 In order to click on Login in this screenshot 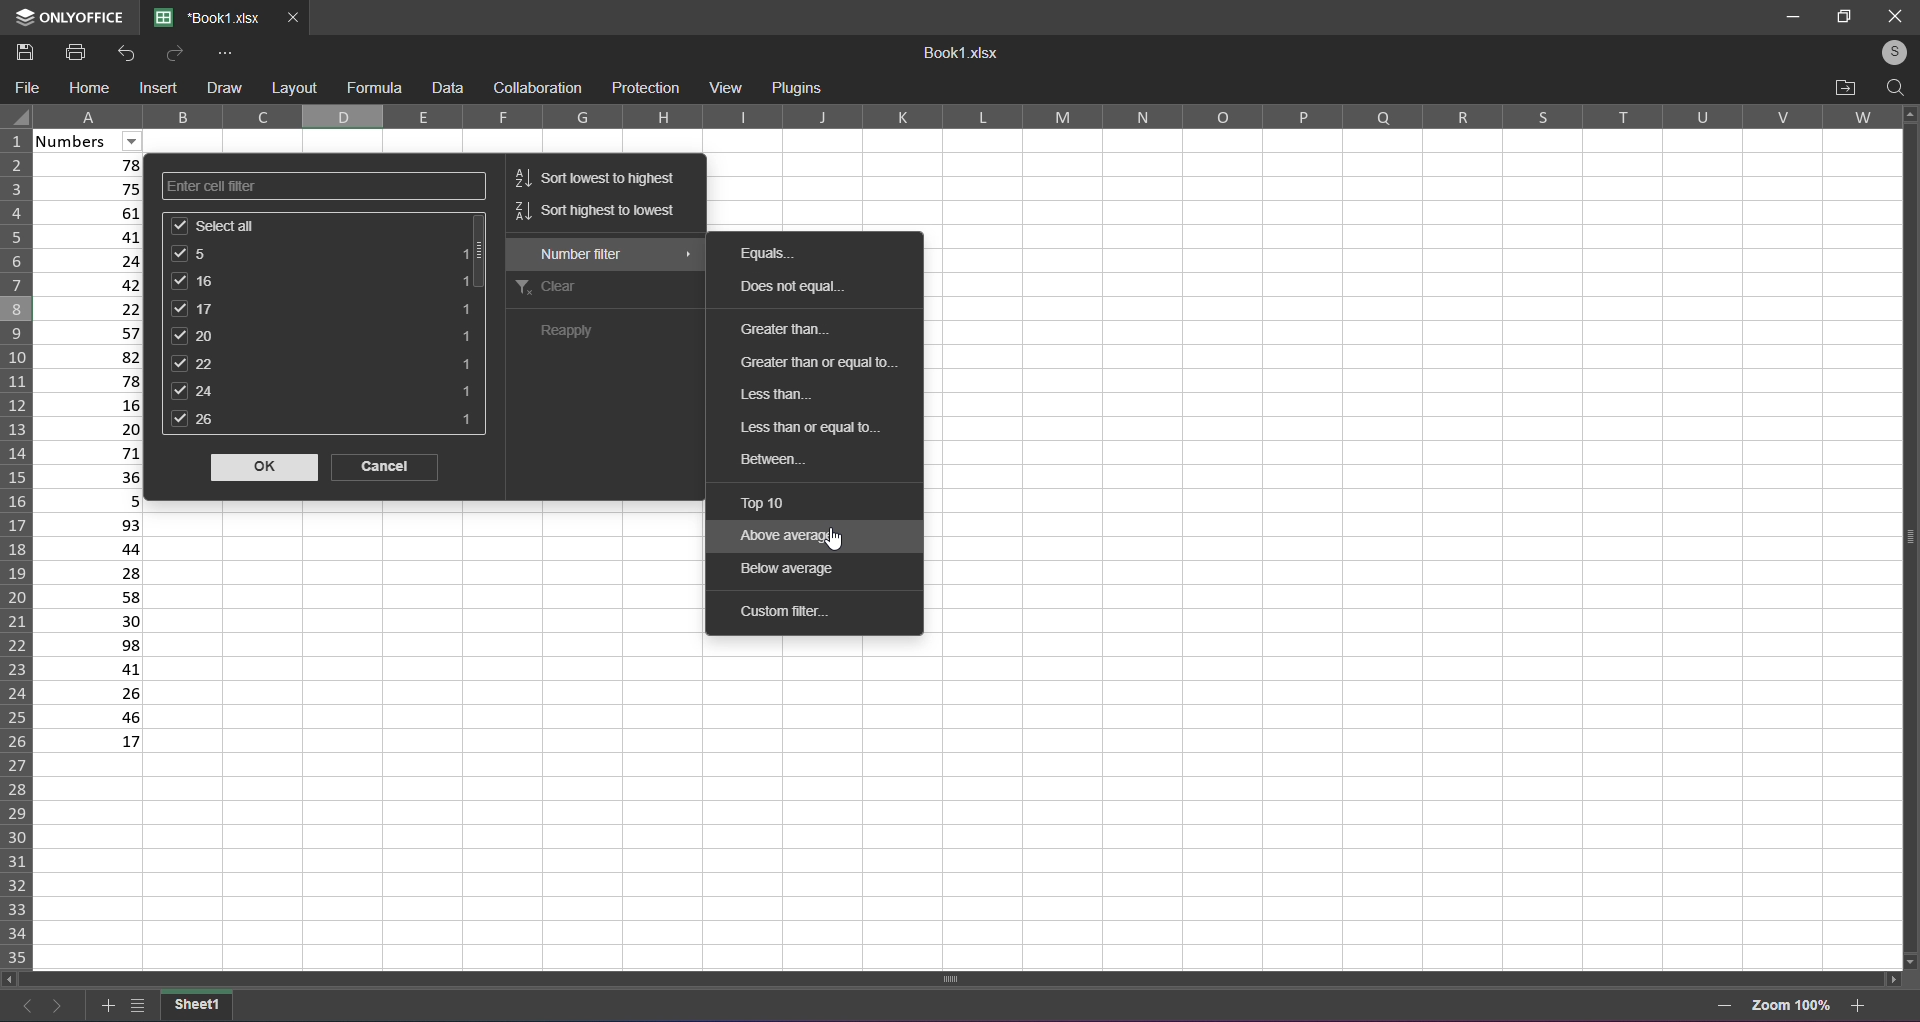, I will do `click(1887, 53)`.